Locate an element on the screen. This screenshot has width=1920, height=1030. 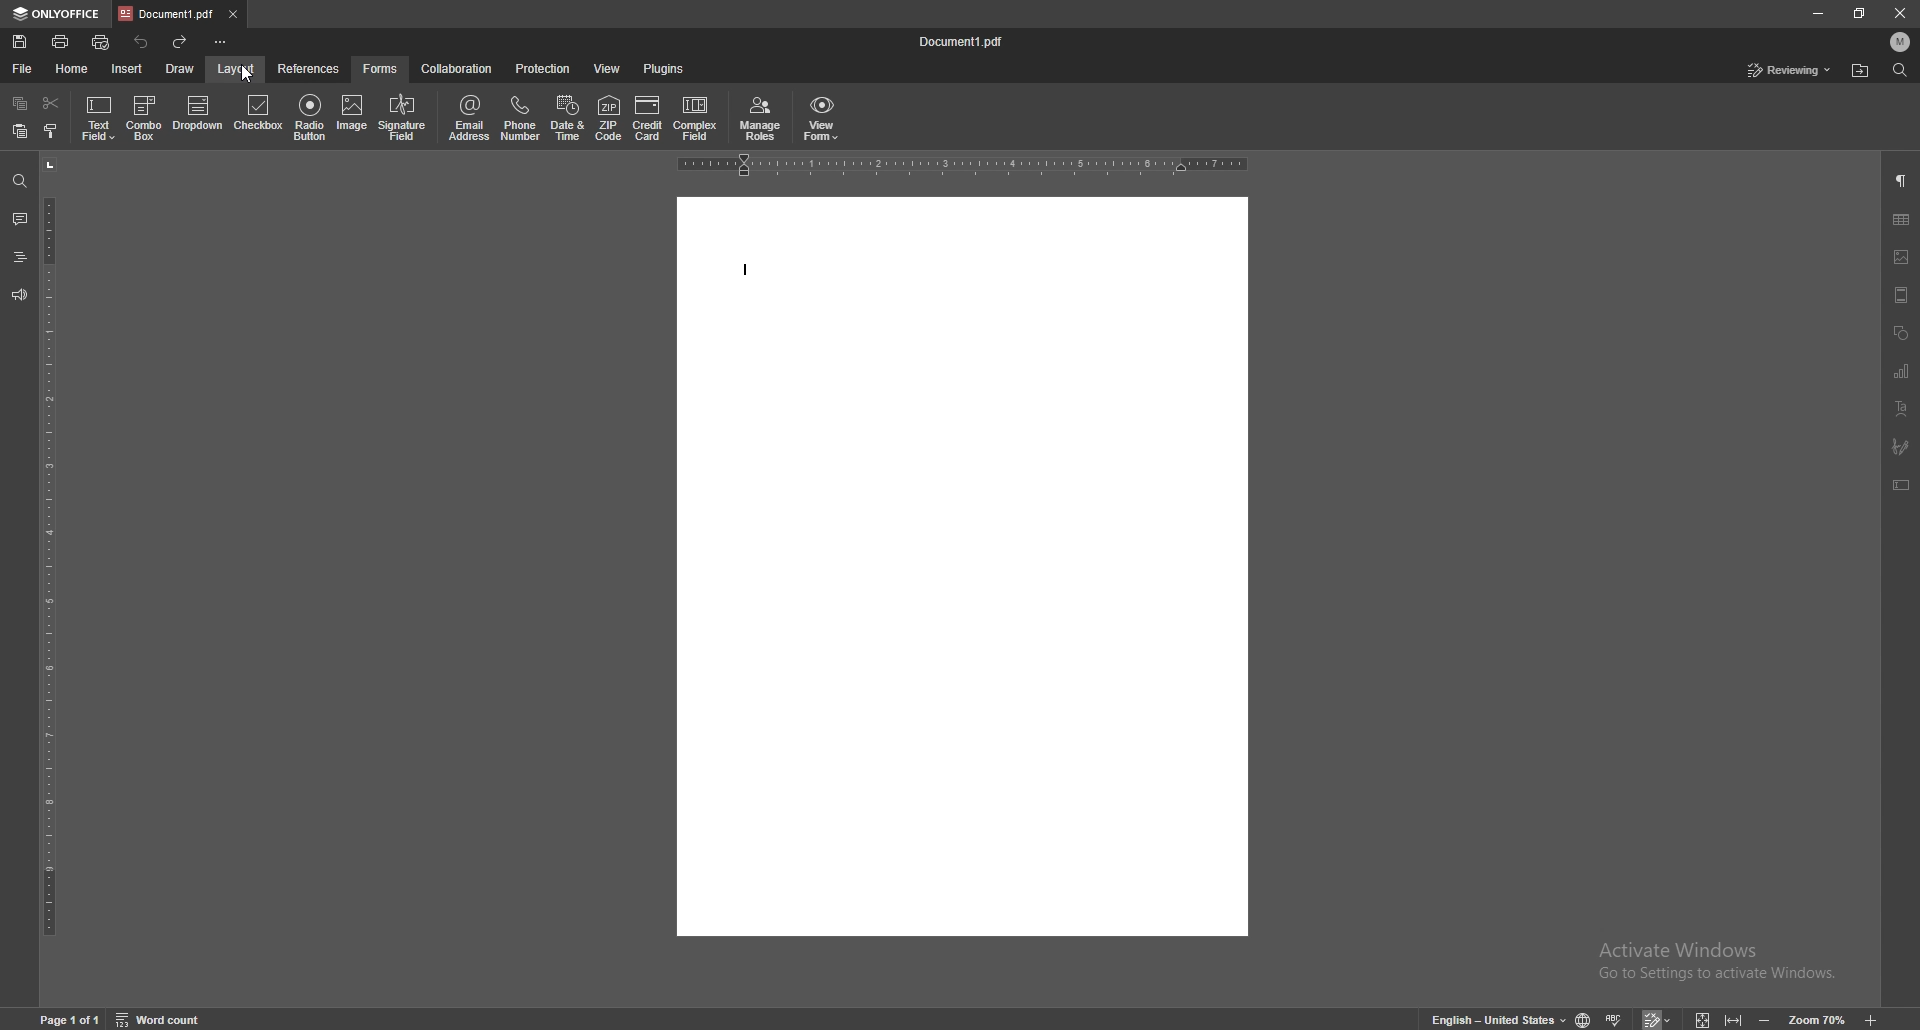
phone number is located at coordinates (521, 117).